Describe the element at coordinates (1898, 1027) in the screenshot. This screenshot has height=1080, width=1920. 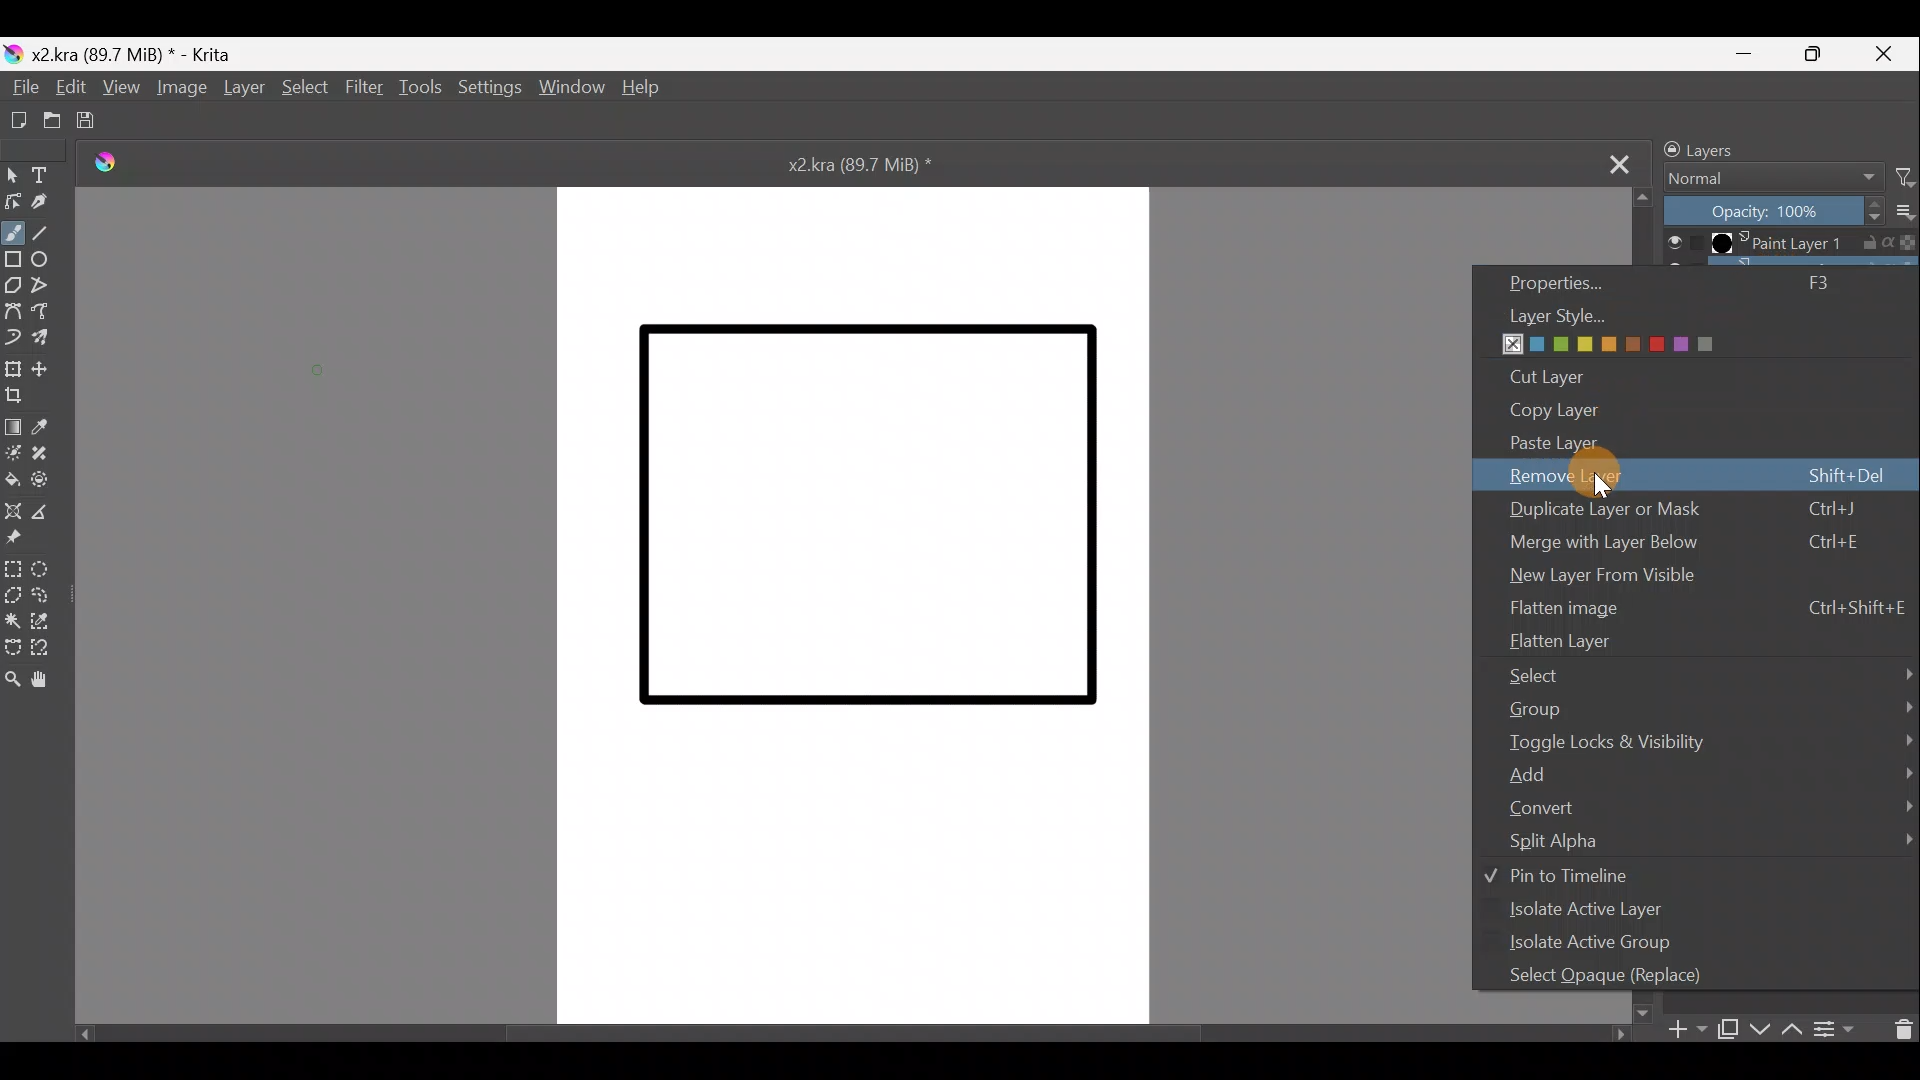
I see `Delete layer/mask` at that location.